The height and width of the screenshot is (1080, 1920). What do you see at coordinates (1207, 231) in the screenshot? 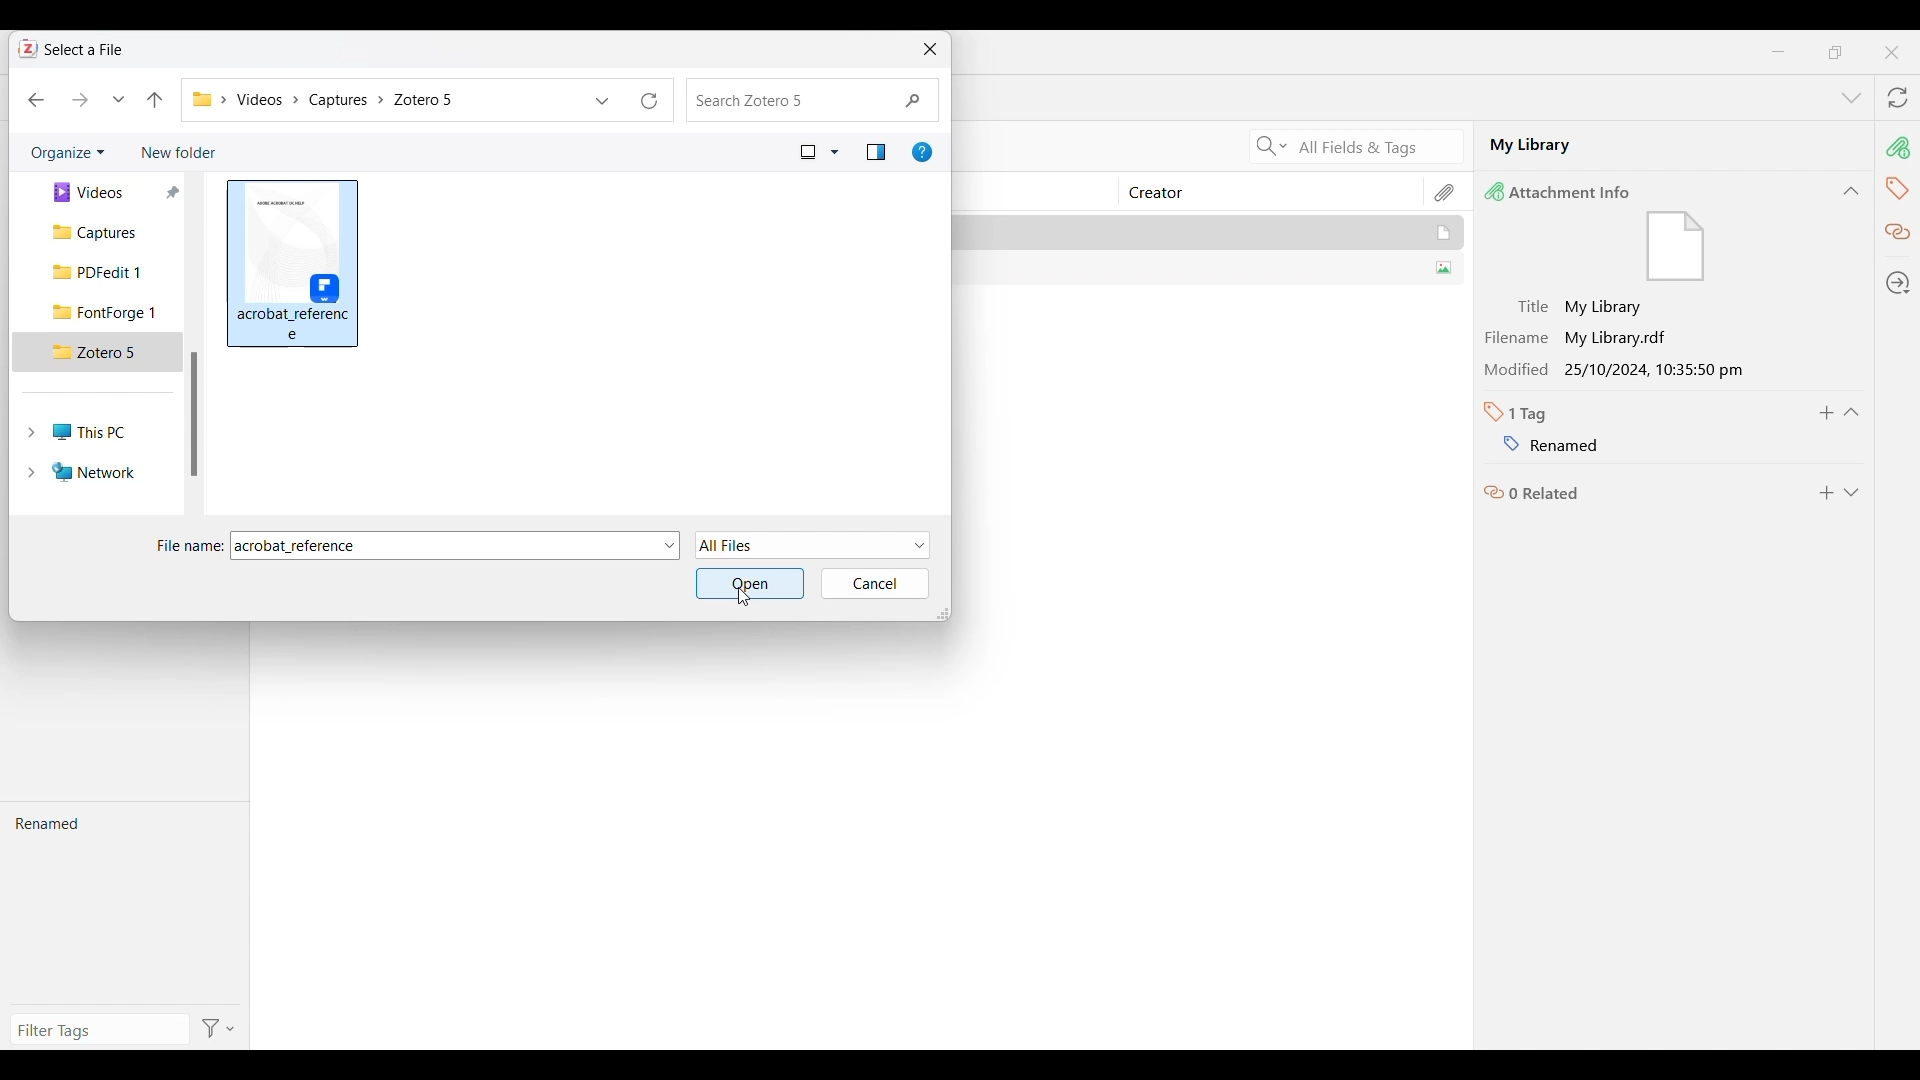
I see `My Library` at bounding box center [1207, 231].